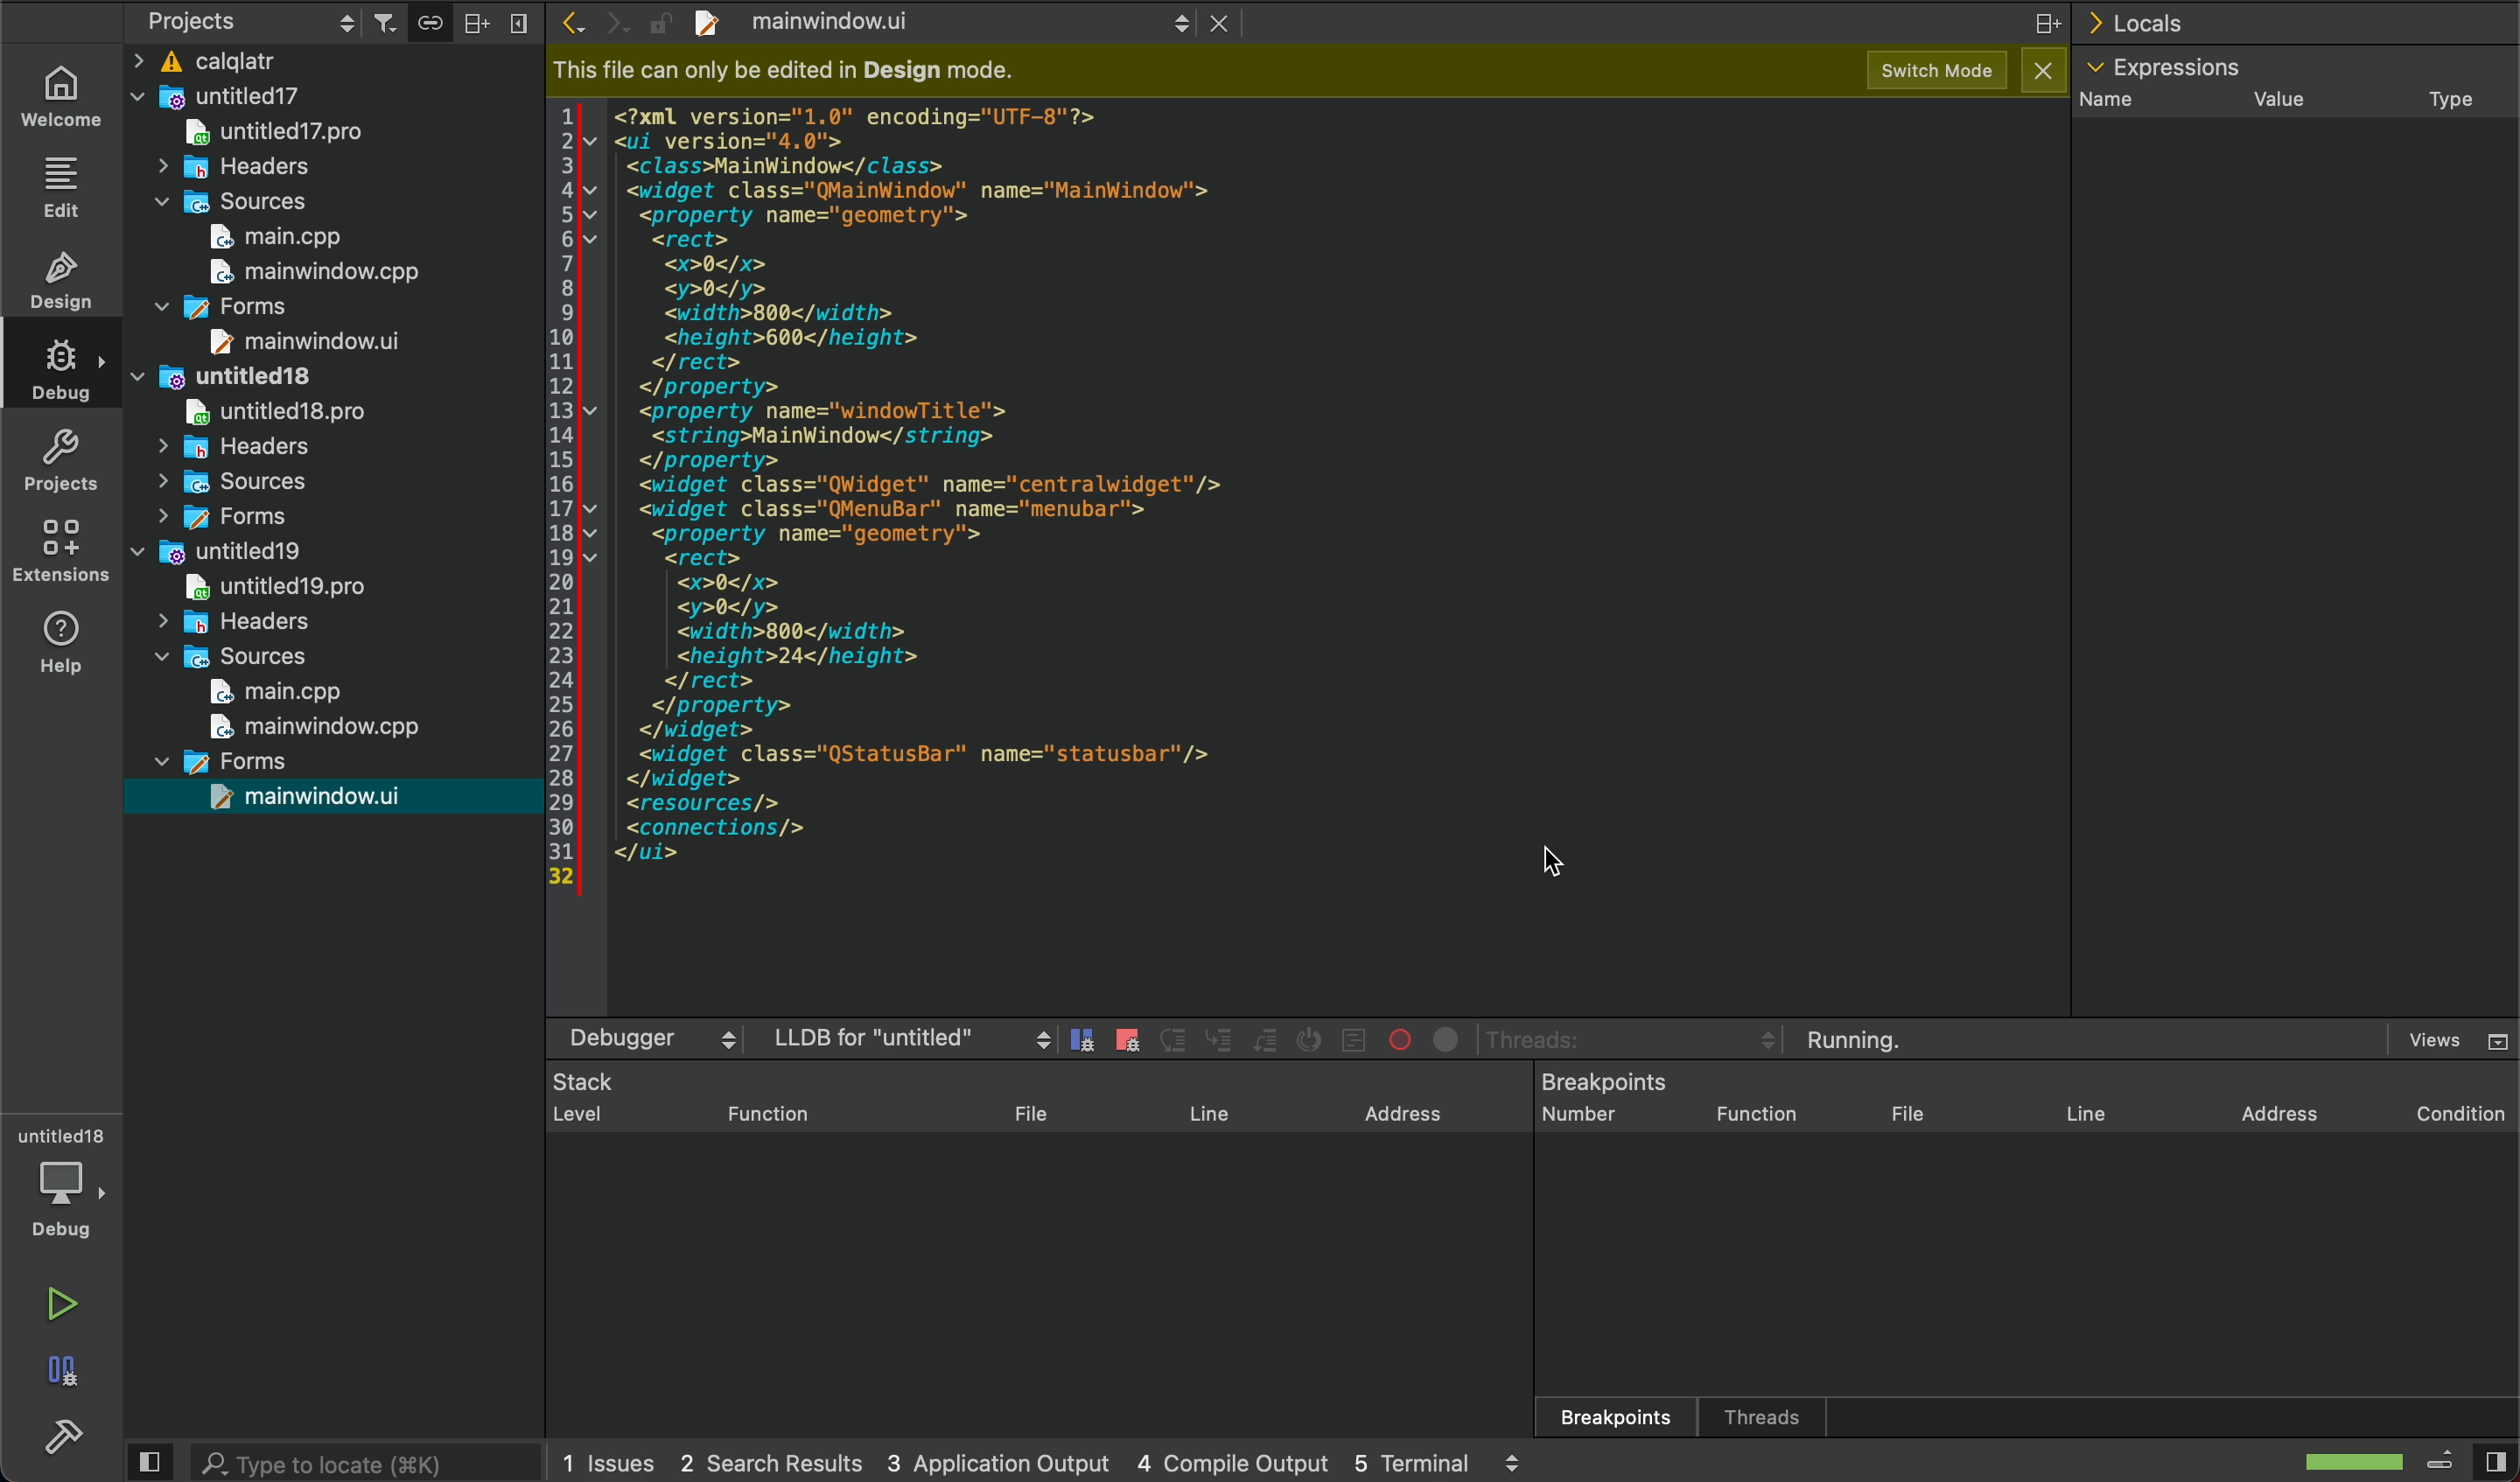 The width and height of the screenshot is (2520, 1482). Describe the element at coordinates (2279, 101) in the screenshot. I see `value` at that location.